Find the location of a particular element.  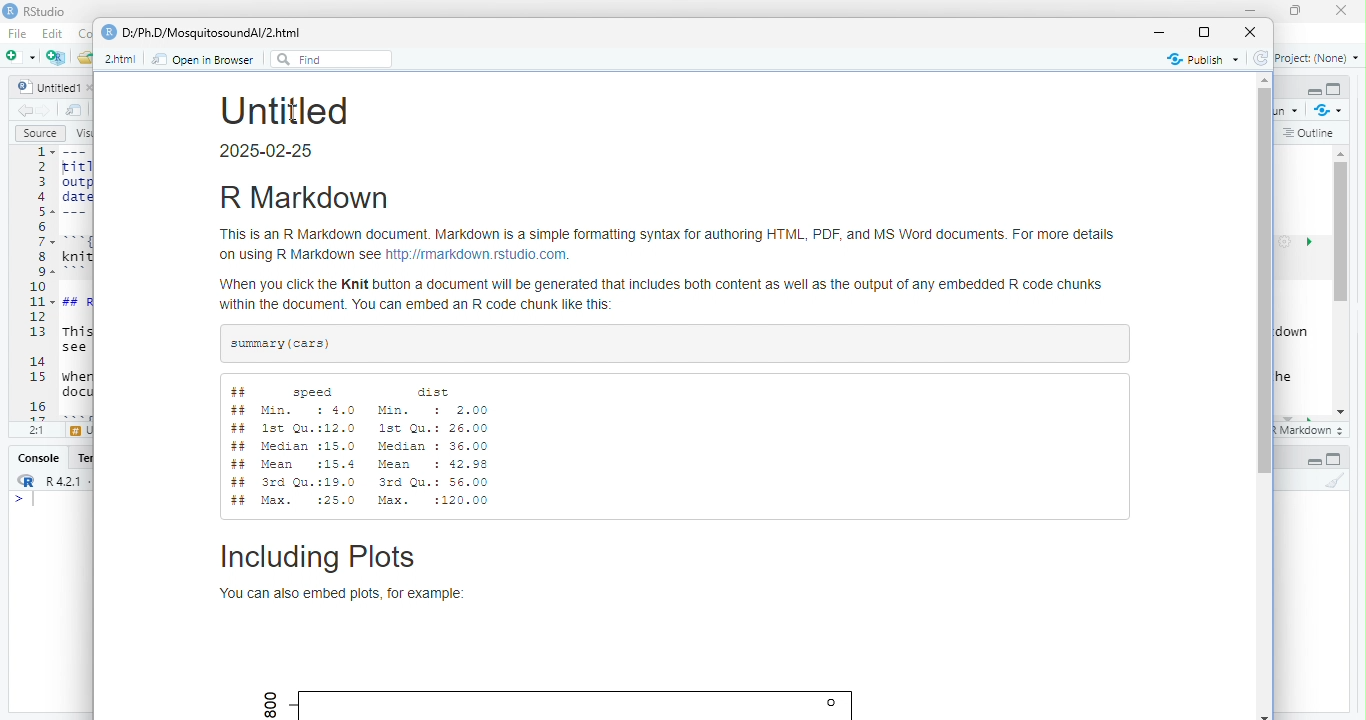

Forward  is located at coordinates (46, 111).